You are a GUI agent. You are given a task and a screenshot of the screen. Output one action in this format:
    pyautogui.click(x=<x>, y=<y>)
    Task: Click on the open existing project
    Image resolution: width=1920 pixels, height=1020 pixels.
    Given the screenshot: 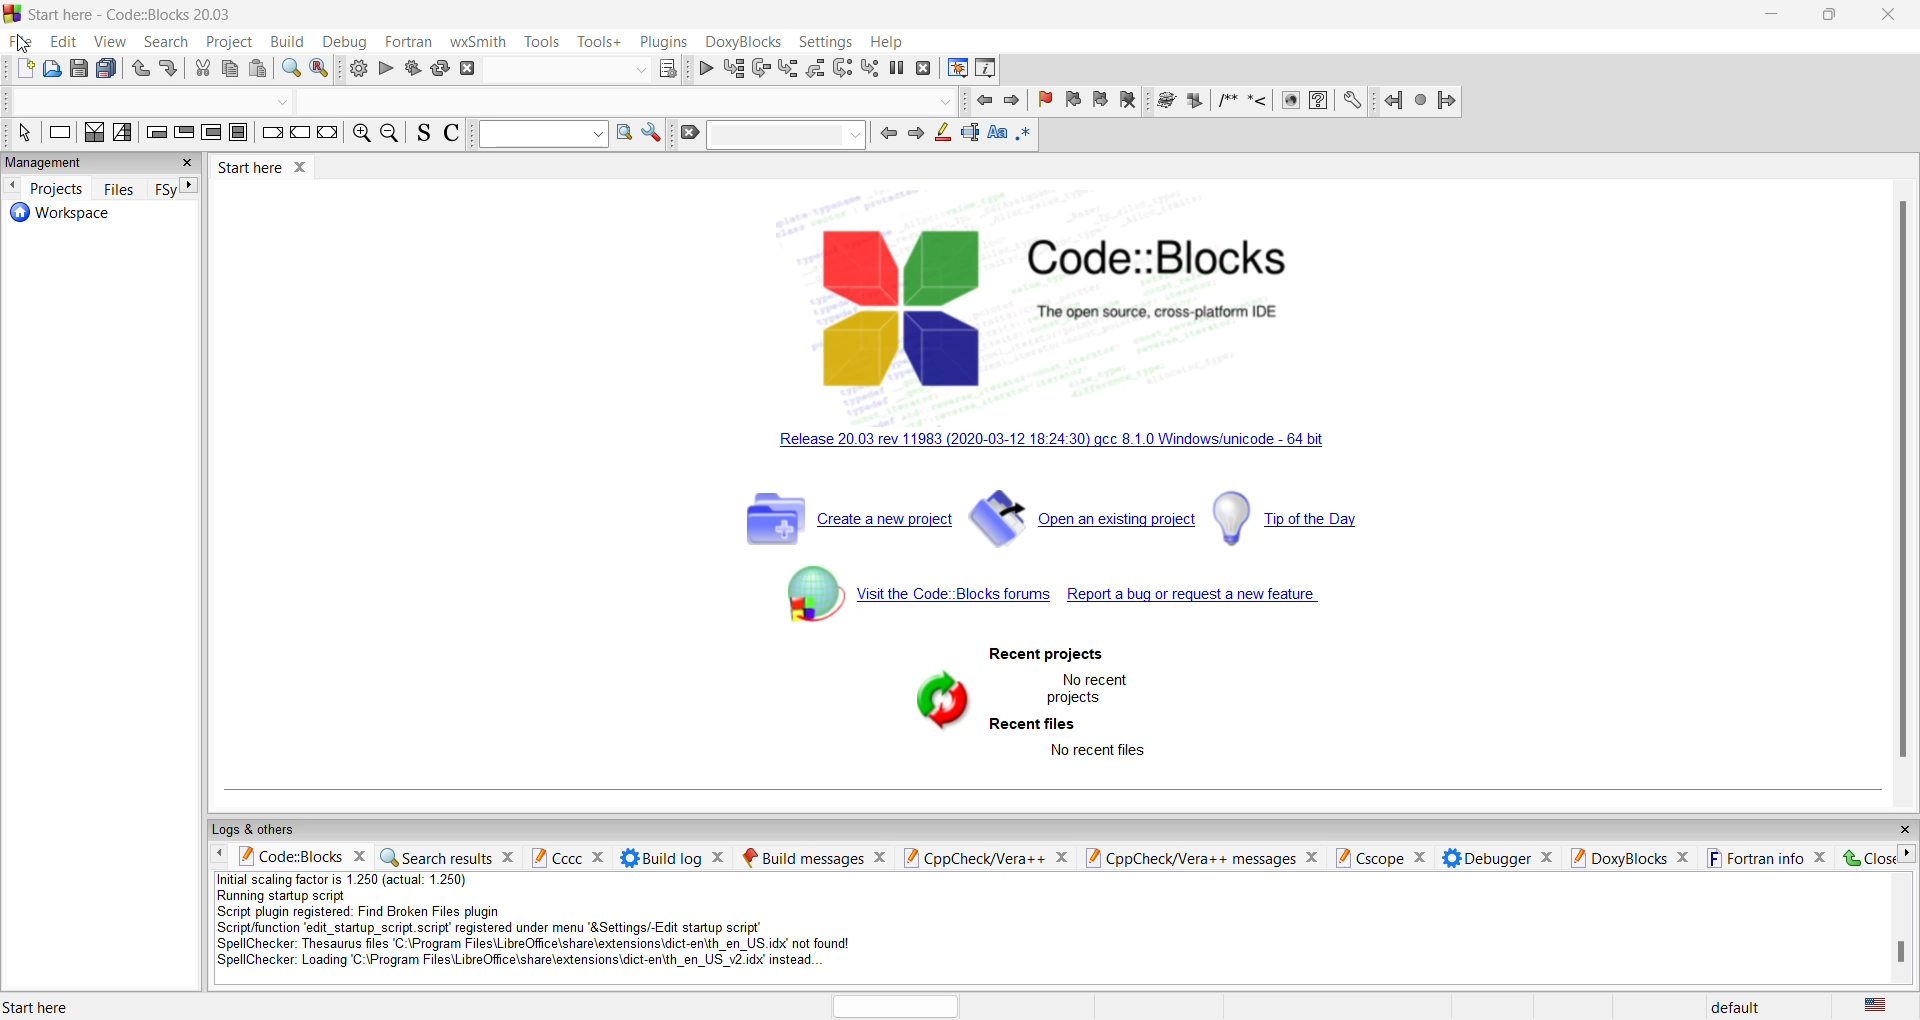 What is the action you would take?
    pyautogui.click(x=1084, y=524)
    